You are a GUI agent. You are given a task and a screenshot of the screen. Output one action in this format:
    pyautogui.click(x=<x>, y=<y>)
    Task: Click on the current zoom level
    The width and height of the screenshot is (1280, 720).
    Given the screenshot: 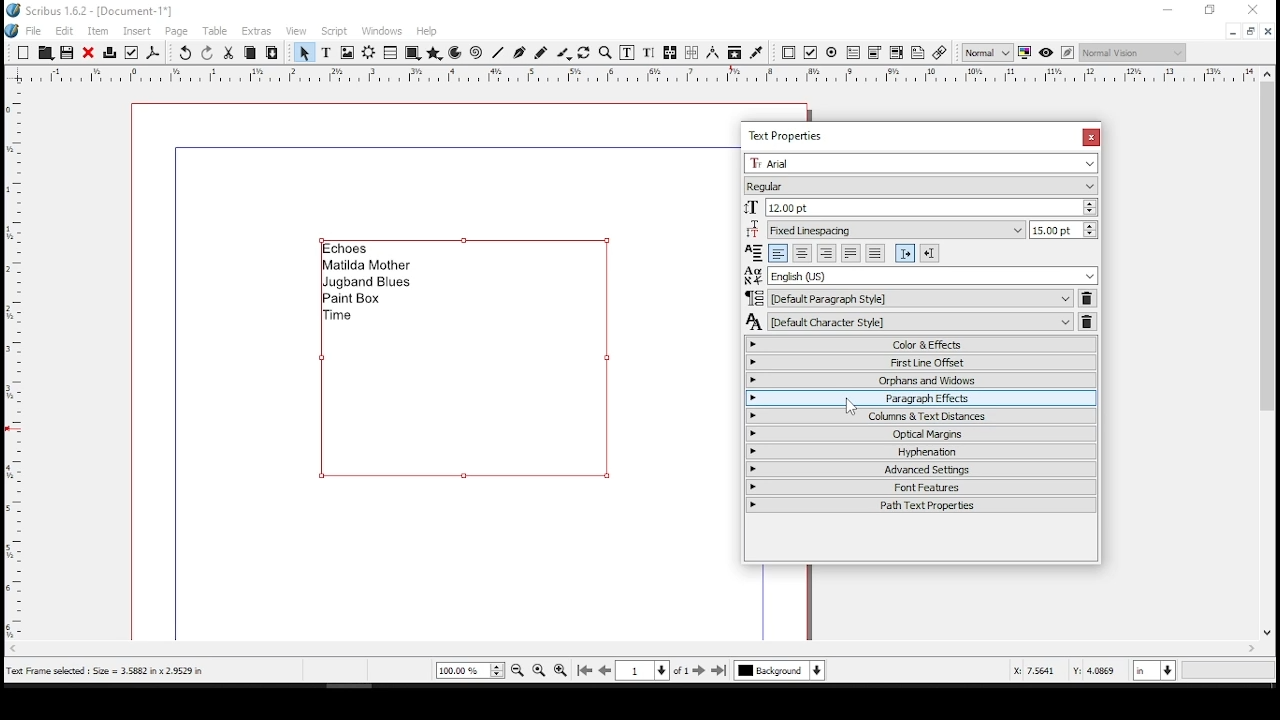 What is the action you would take?
    pyautogui.click(x=470, y=670)
    